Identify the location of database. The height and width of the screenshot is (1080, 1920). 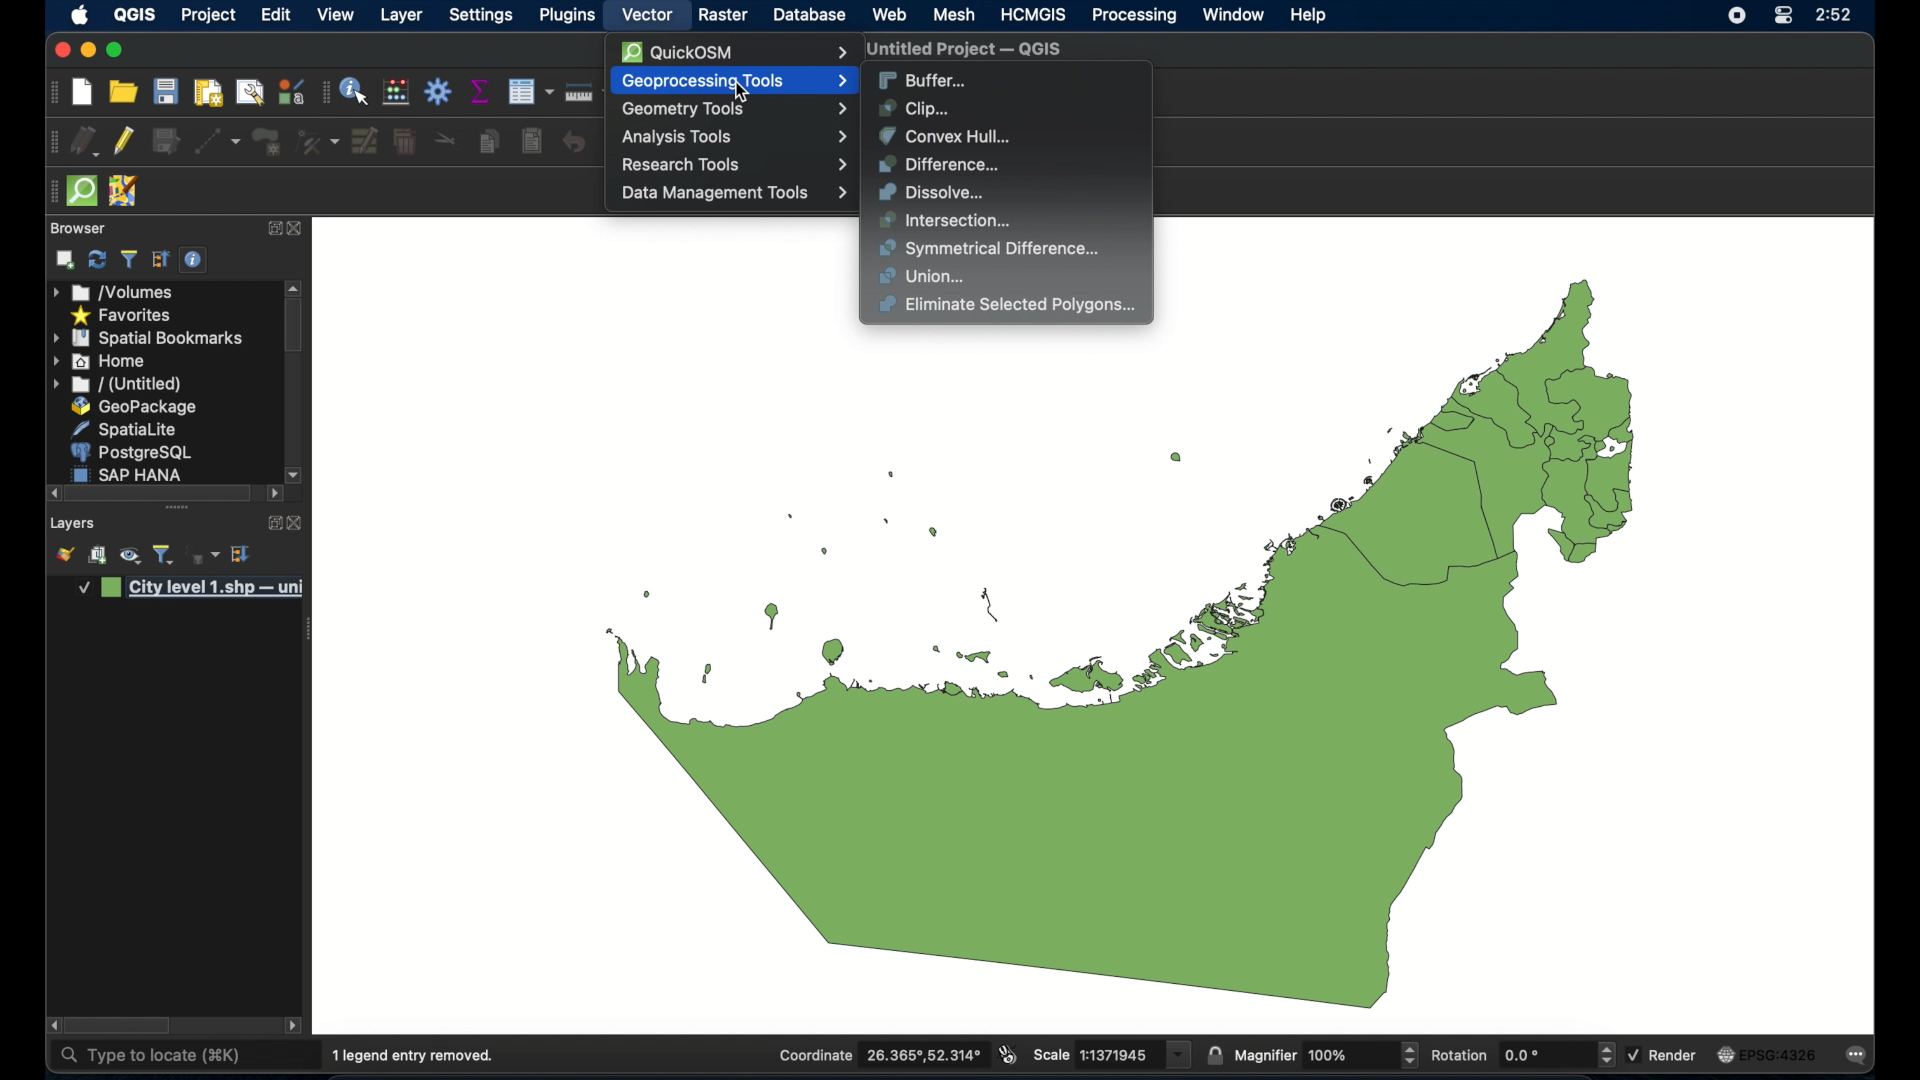
(811, 14).